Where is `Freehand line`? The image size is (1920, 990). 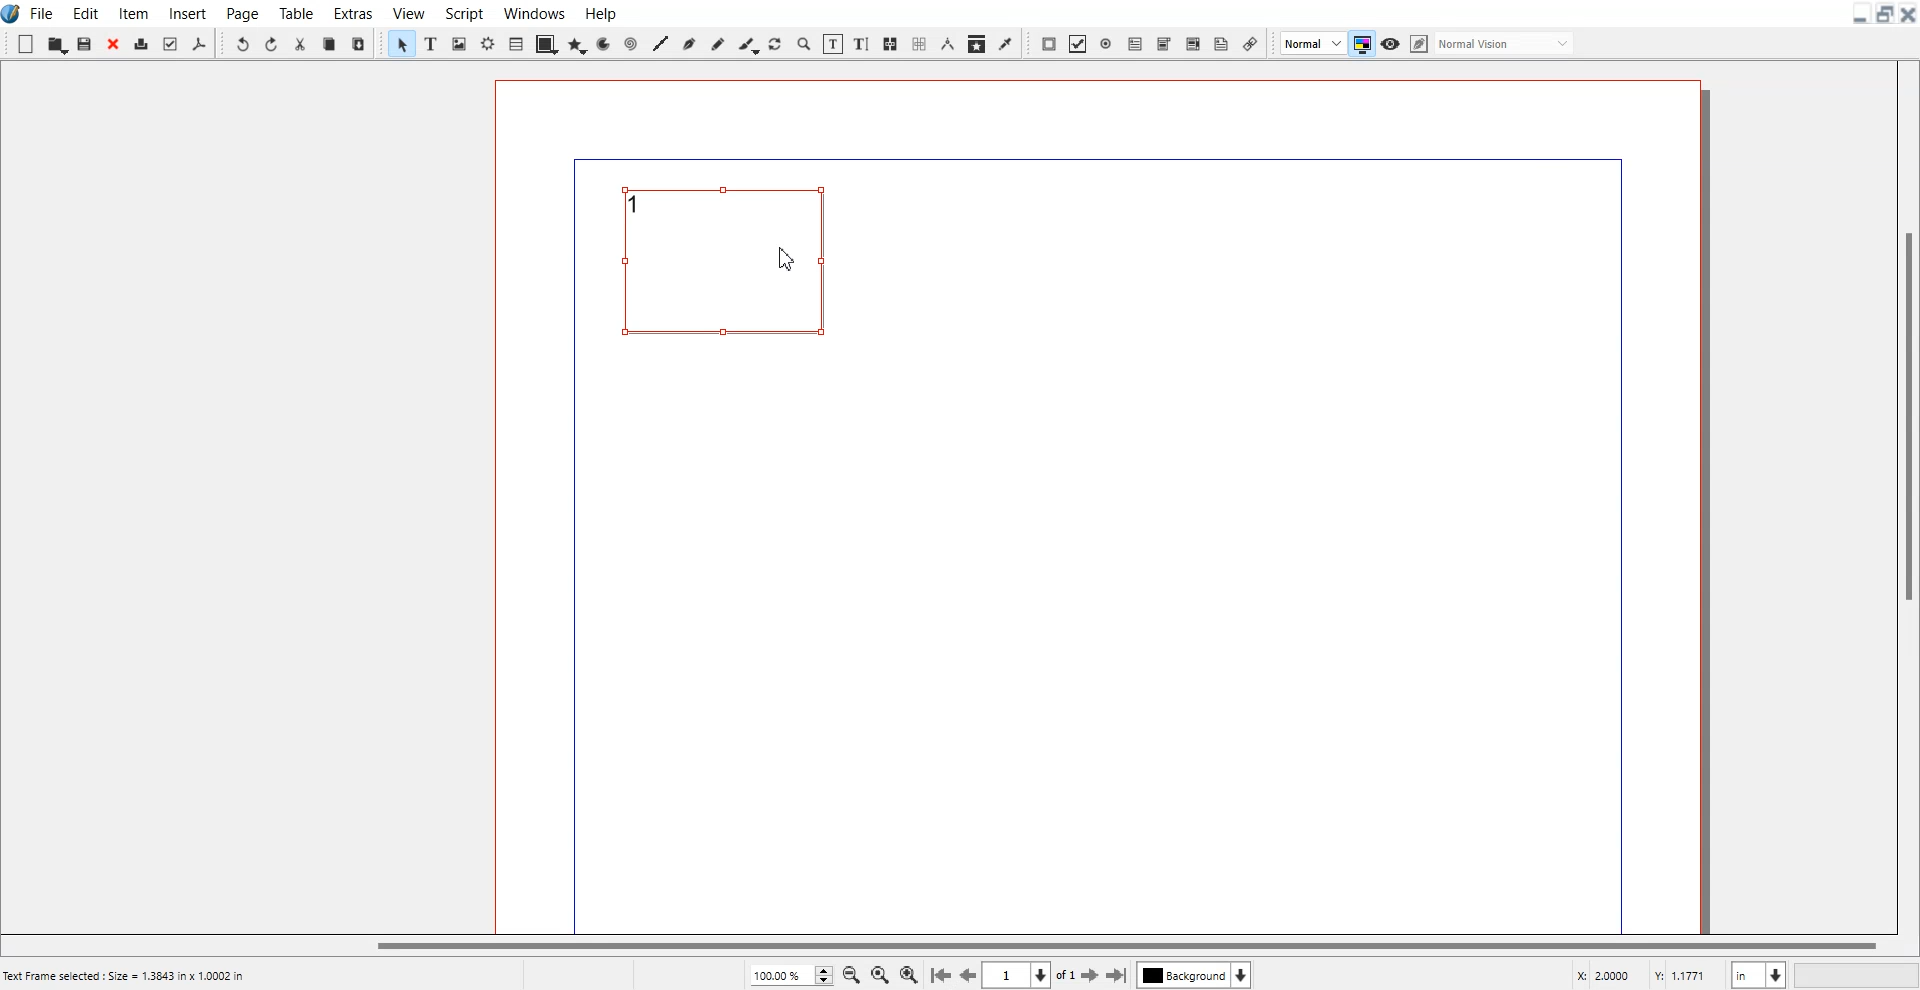 Freehand line is located at coordinates (717, 43).